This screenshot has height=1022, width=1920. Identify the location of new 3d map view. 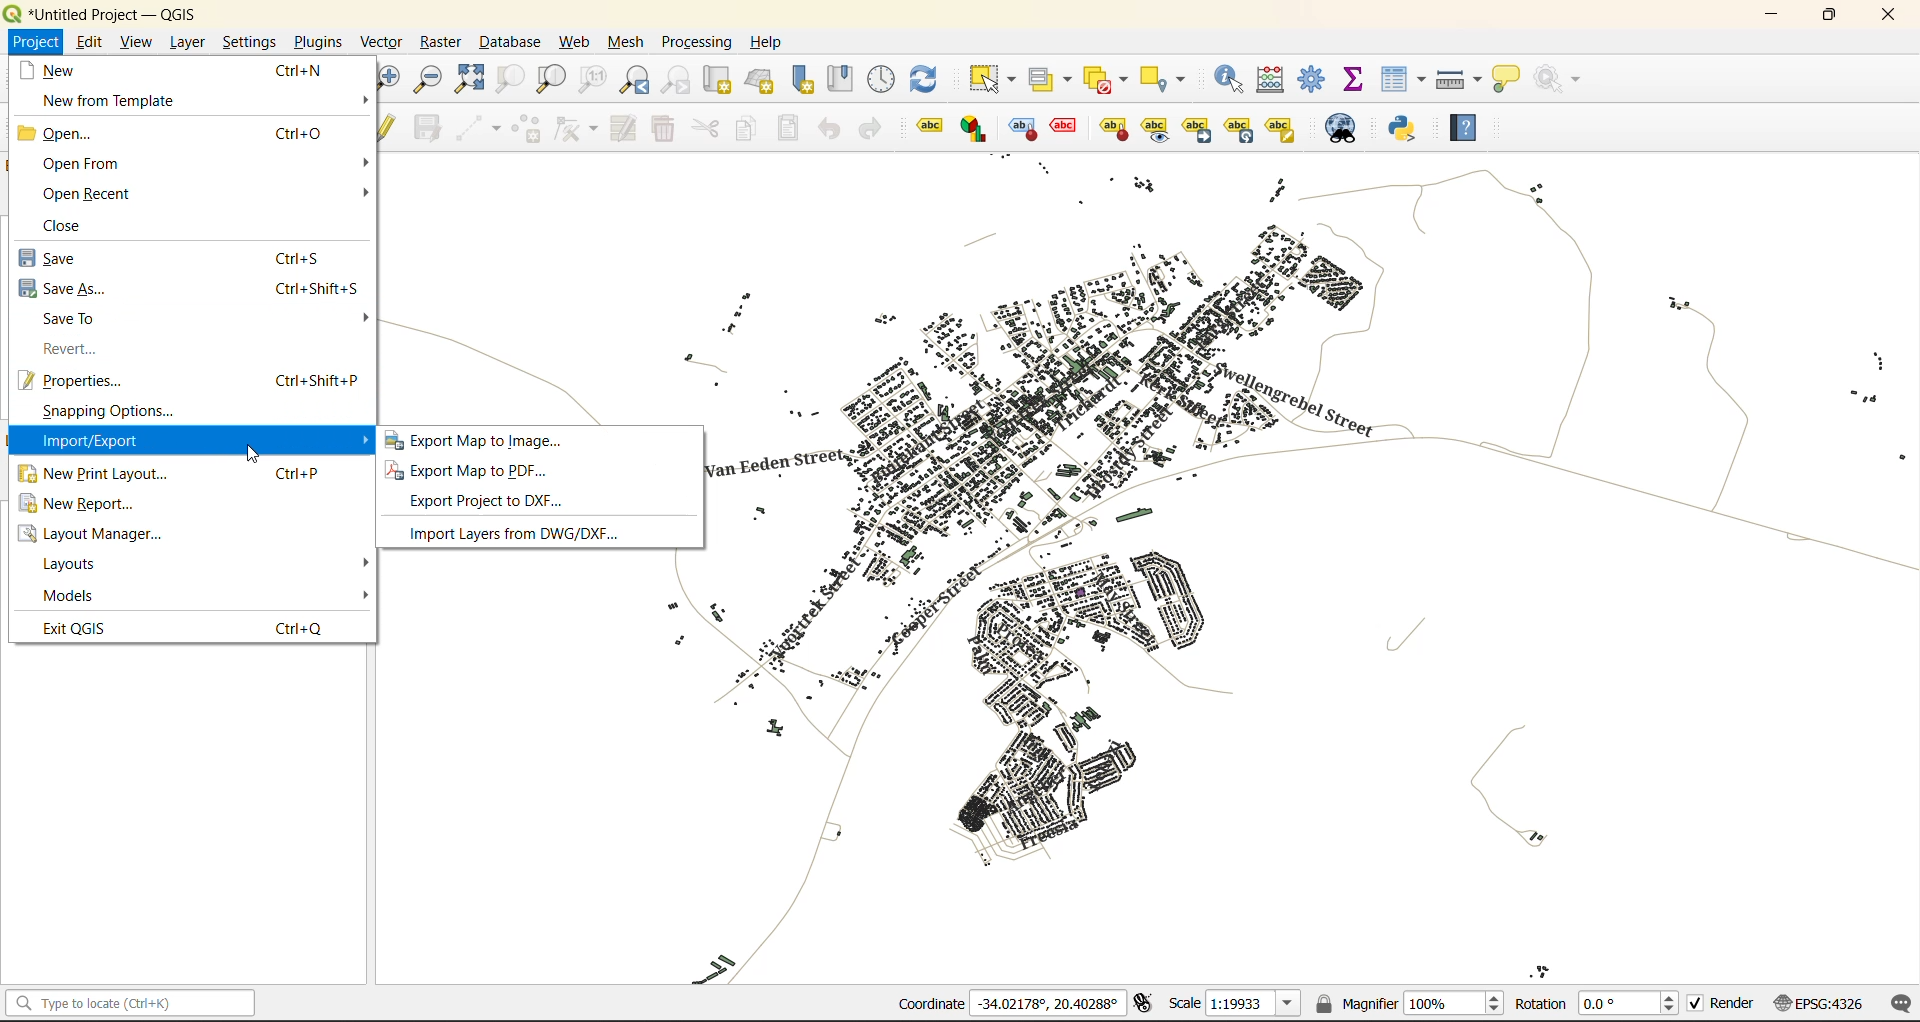
(760, 78).